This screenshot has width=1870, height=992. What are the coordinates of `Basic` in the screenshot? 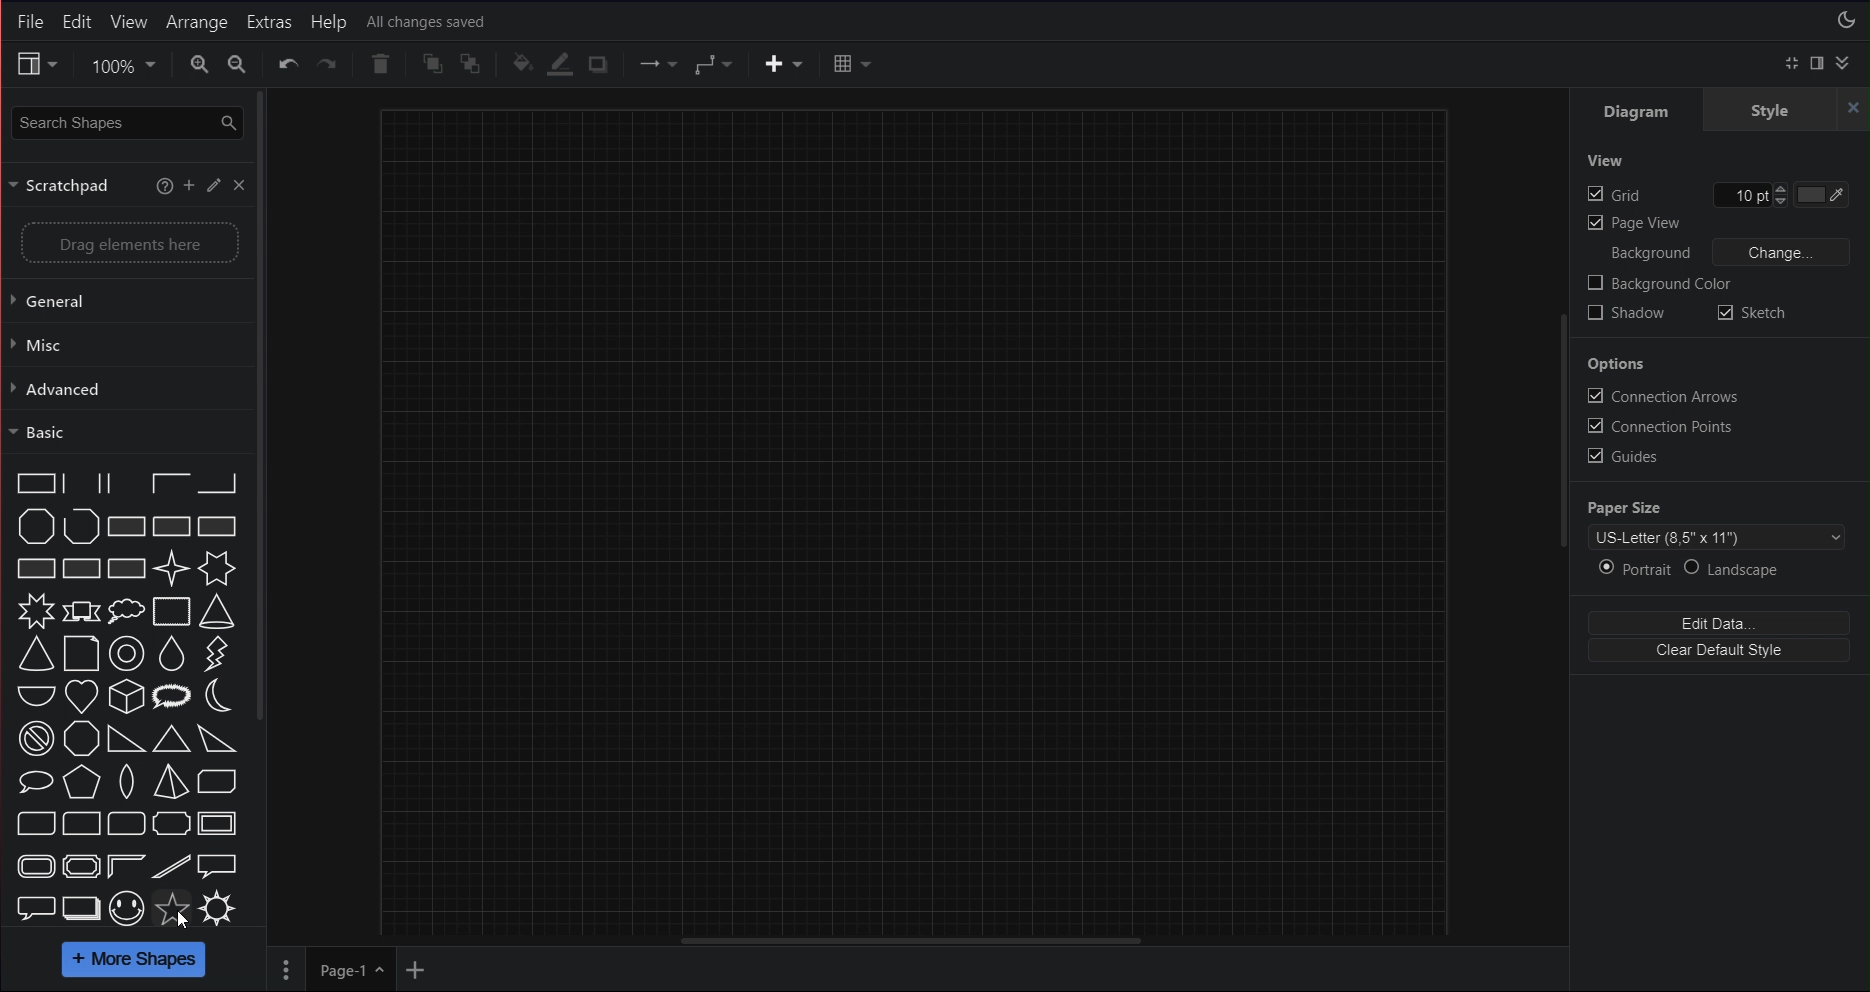 It's located at (123, 431).